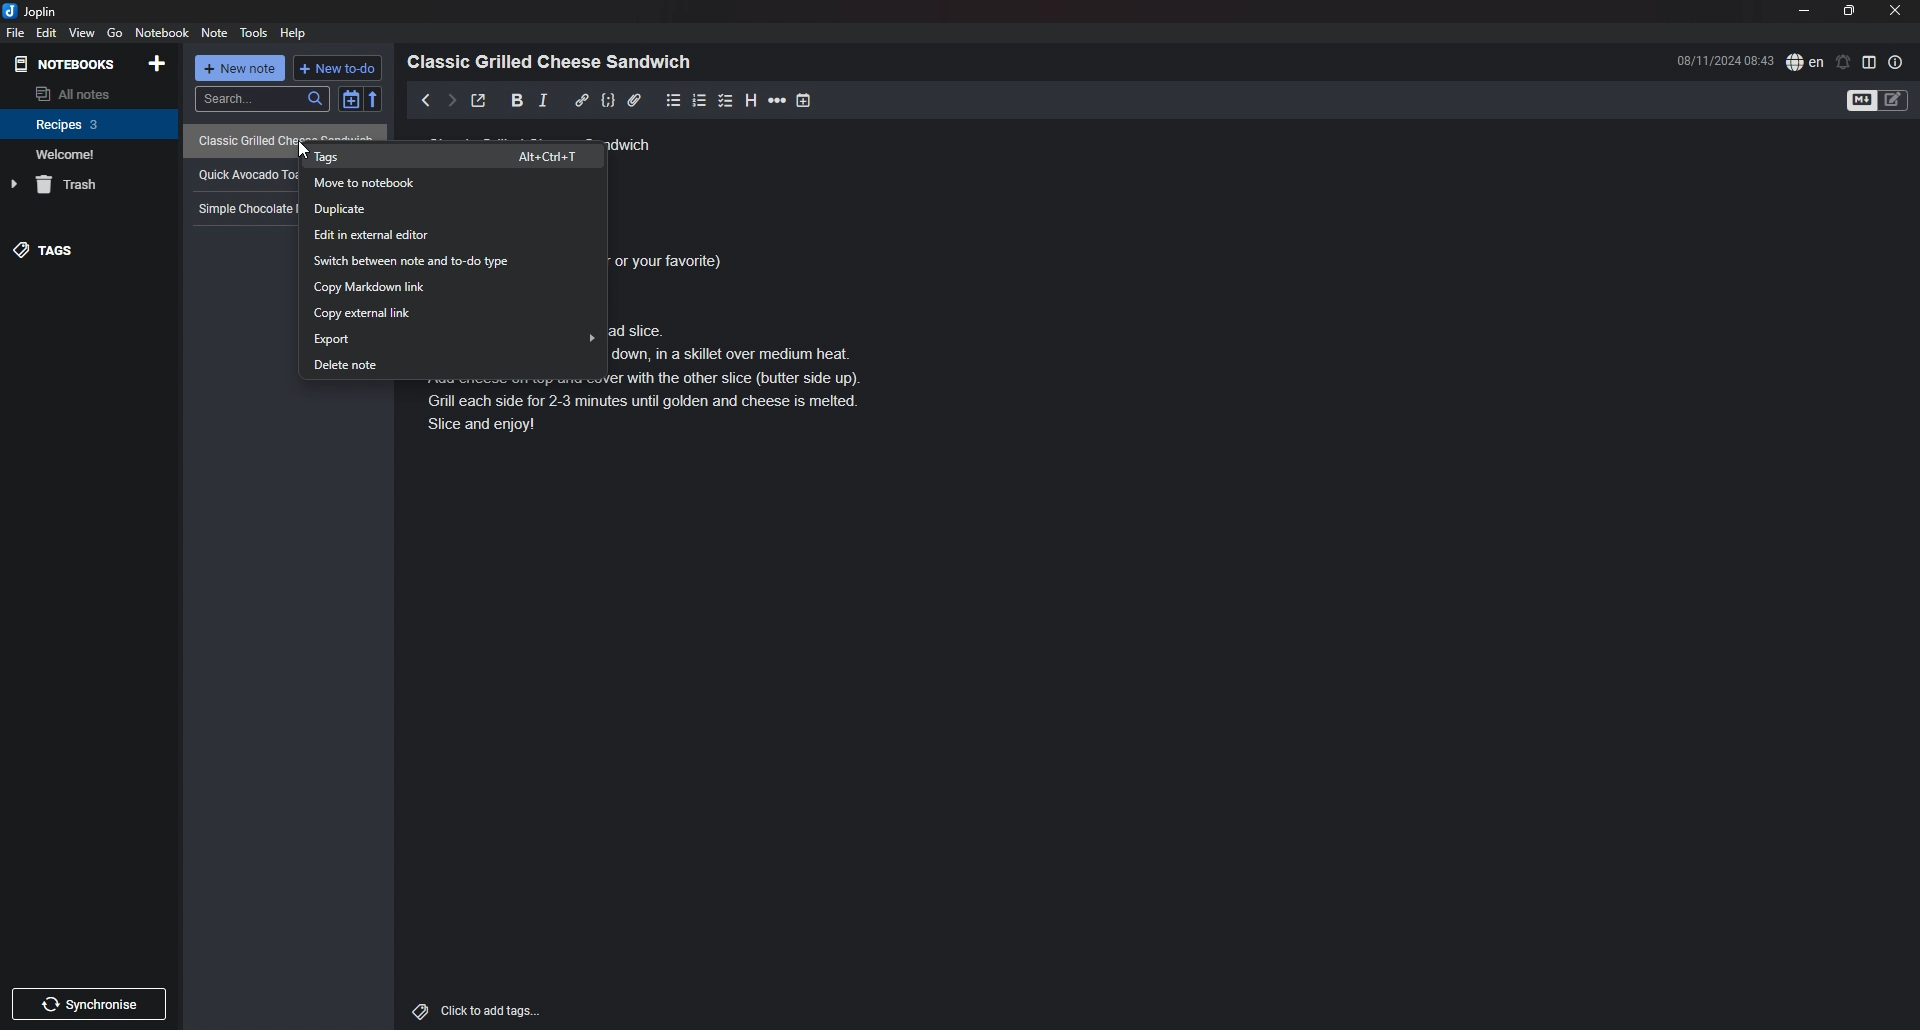 The height and width of the screenshot is (1030, 1920). Describe the element at coordinates (582, 99) in the screenshot. I see `hyperlink` at that location.